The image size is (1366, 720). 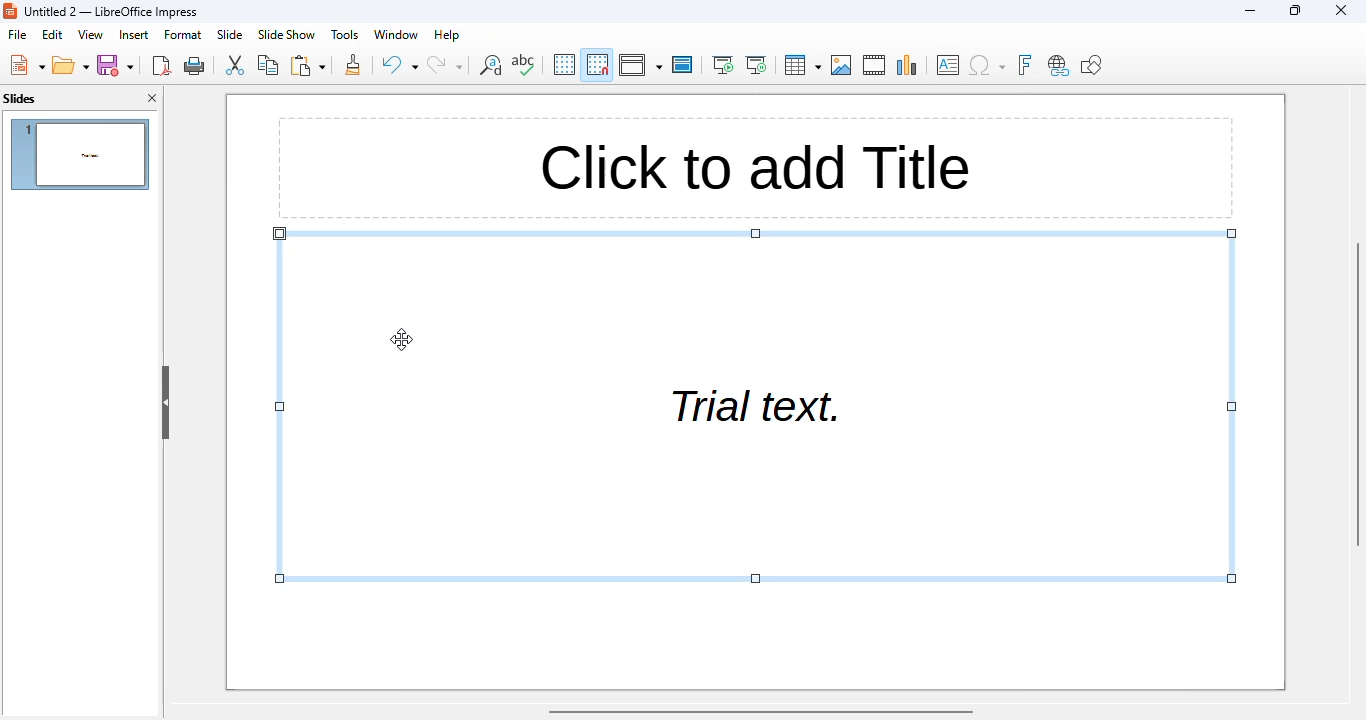 What do you see at coordinates (489, 65) in the screenshot?
I see `find and replace` at bounding box center [489, 65].